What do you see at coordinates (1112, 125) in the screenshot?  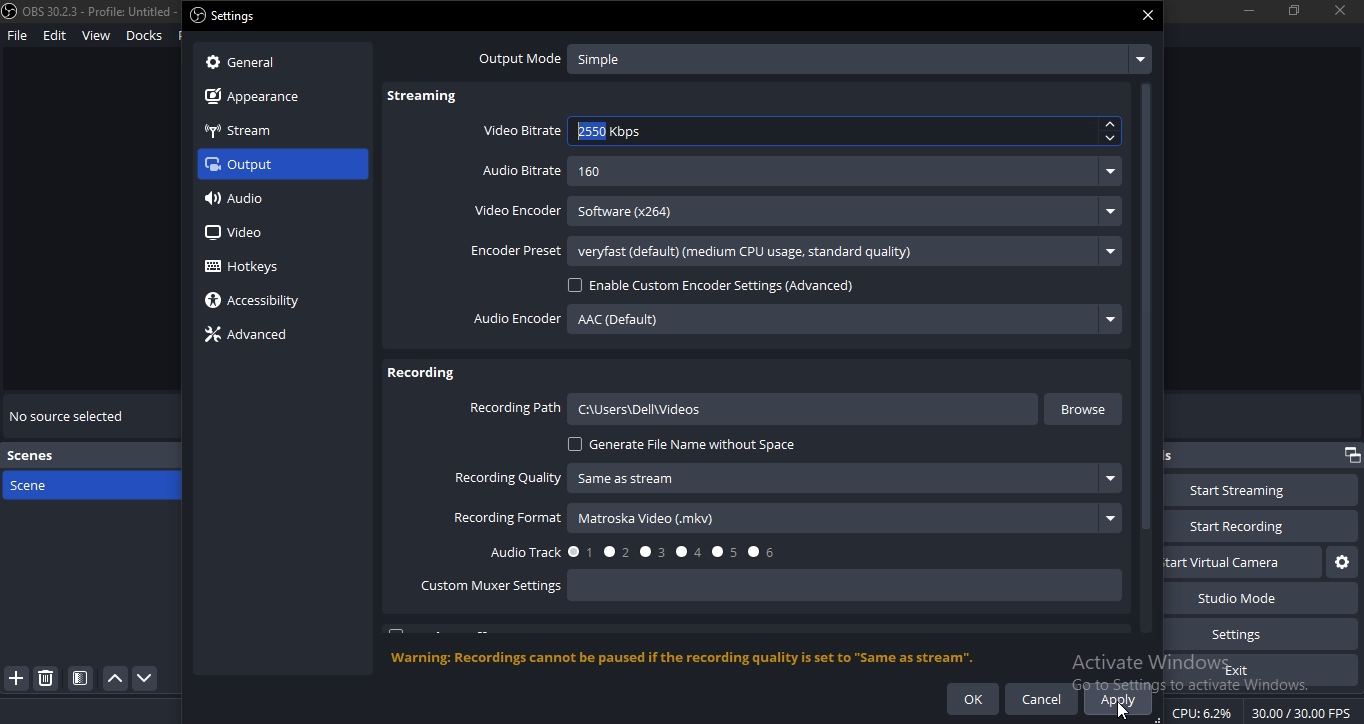 I see `up` at bounding box center [1112, 125].